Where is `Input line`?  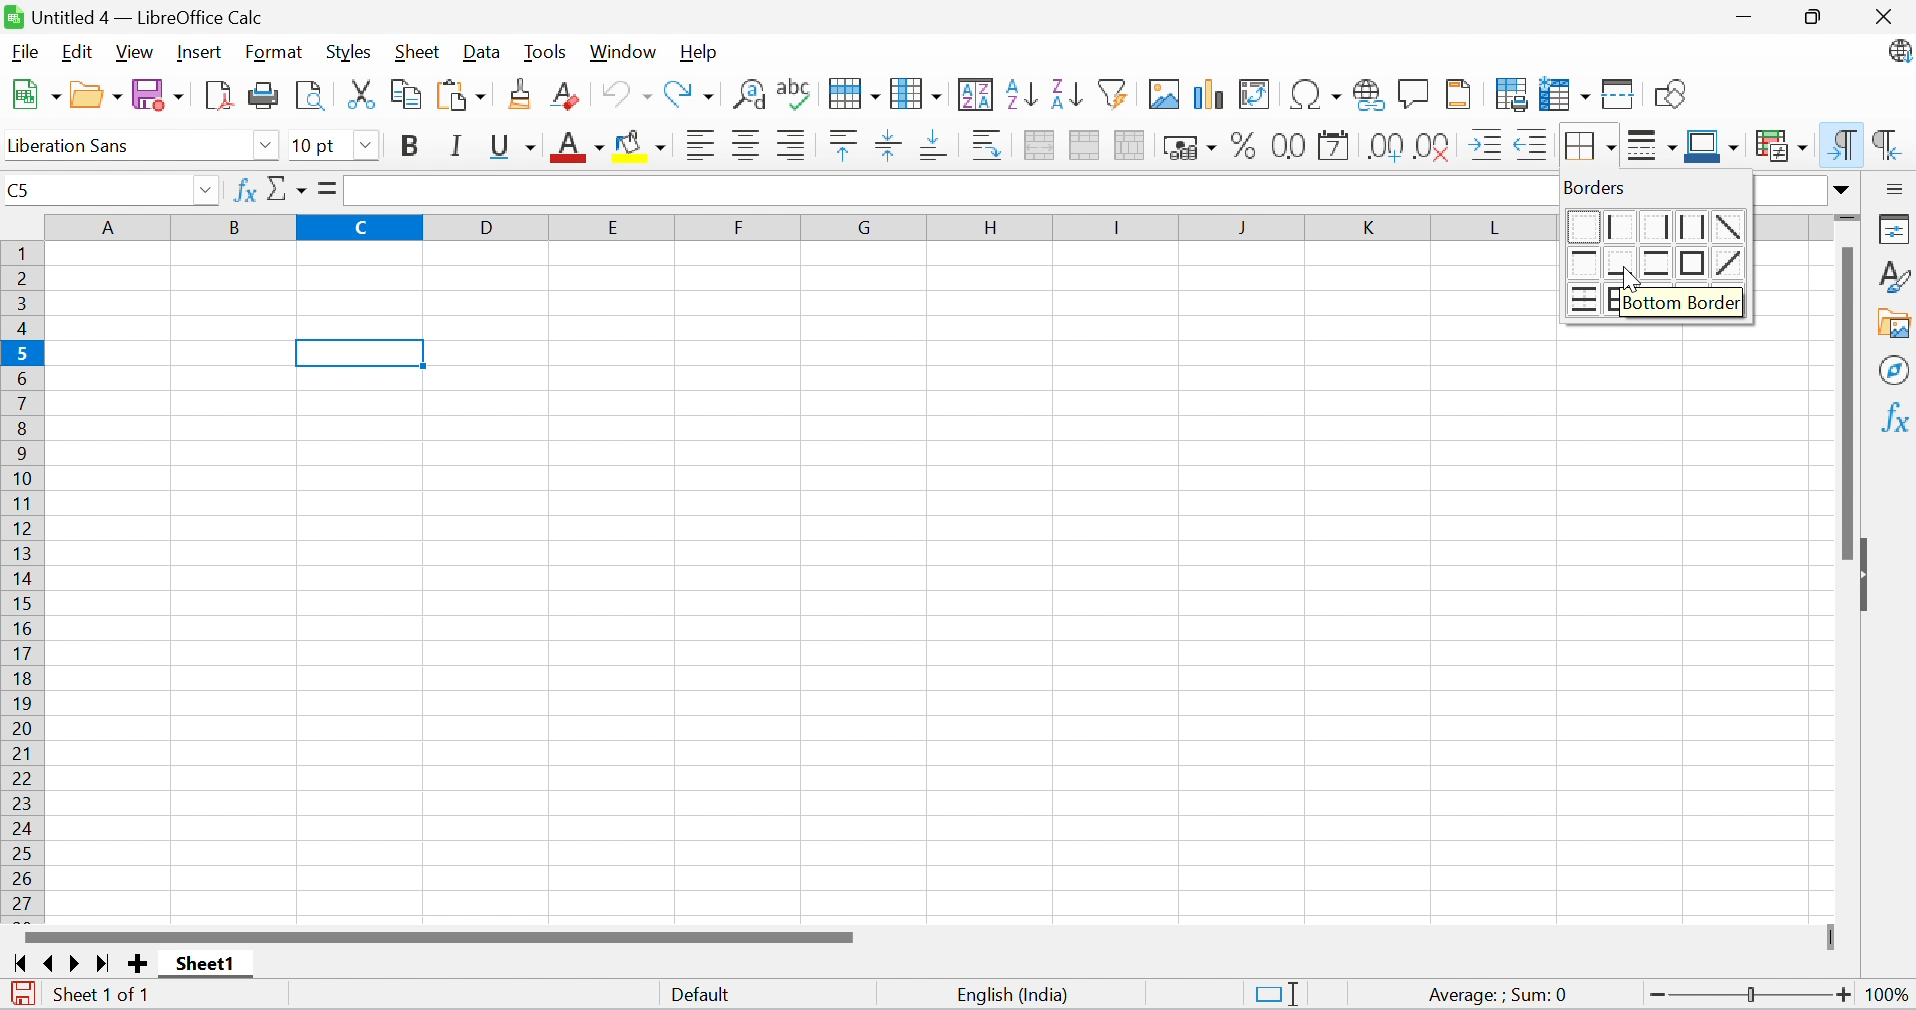
Input line is located at coordinates (951, 191).